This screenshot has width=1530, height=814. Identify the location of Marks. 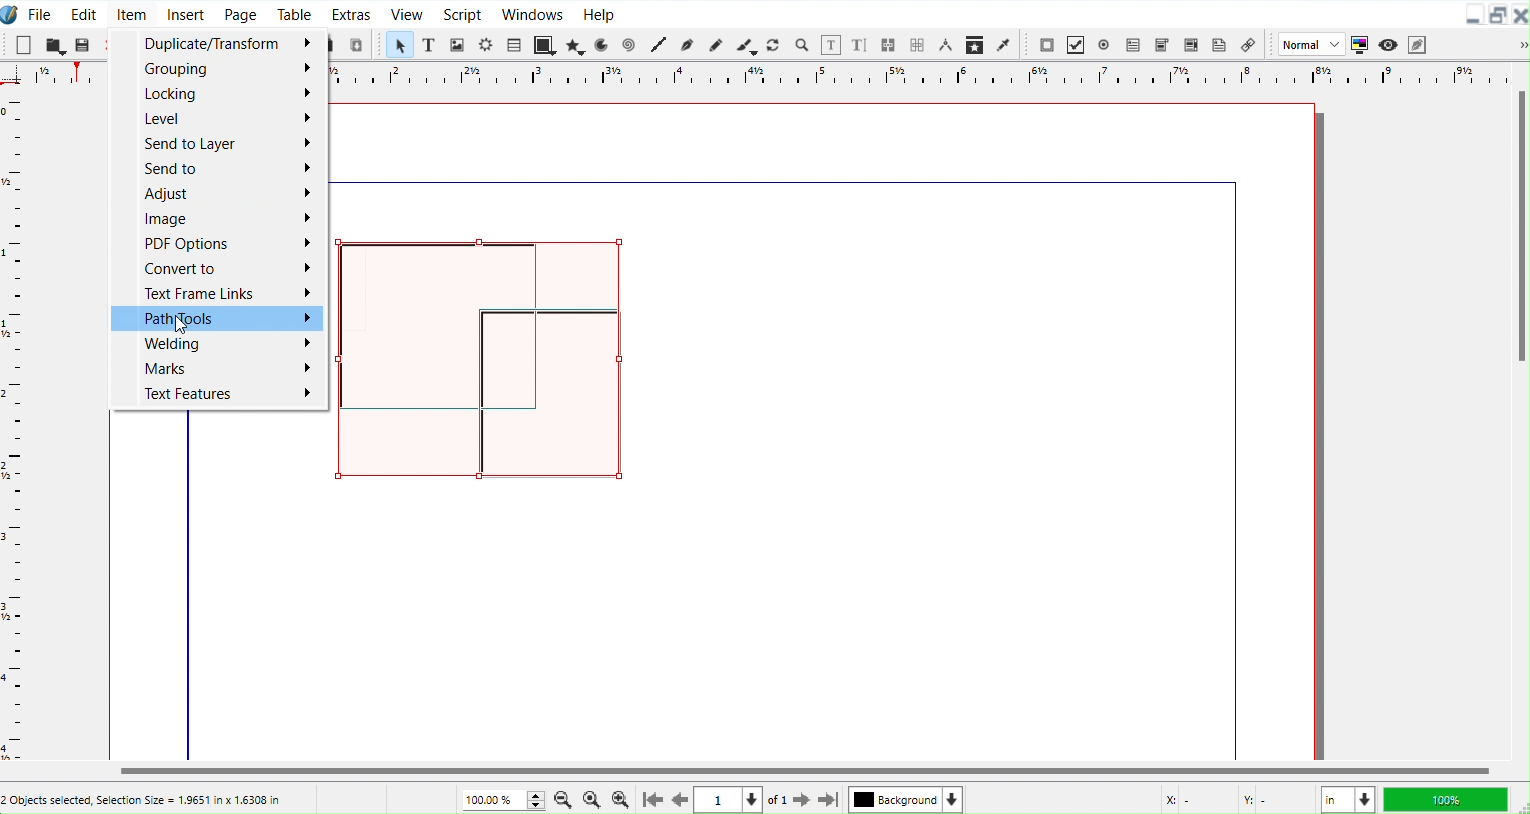
(214, 368).